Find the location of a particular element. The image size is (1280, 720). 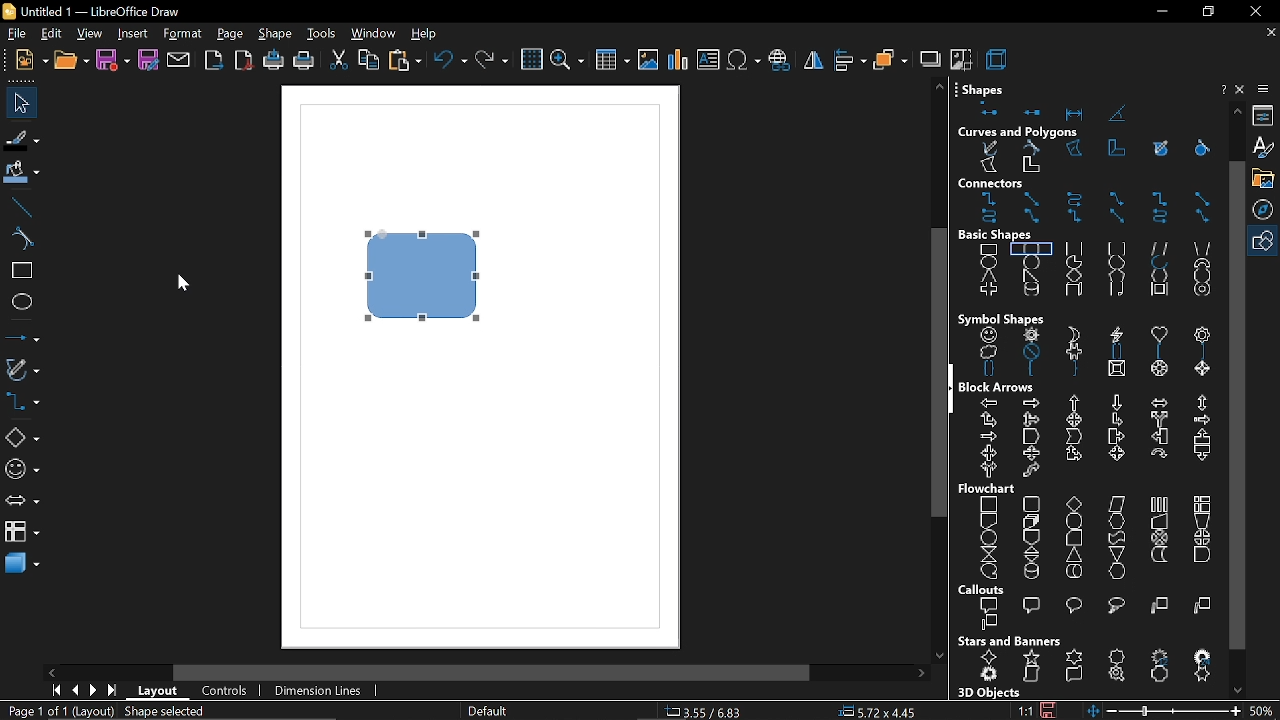

open is located at coordinates (70, 61).